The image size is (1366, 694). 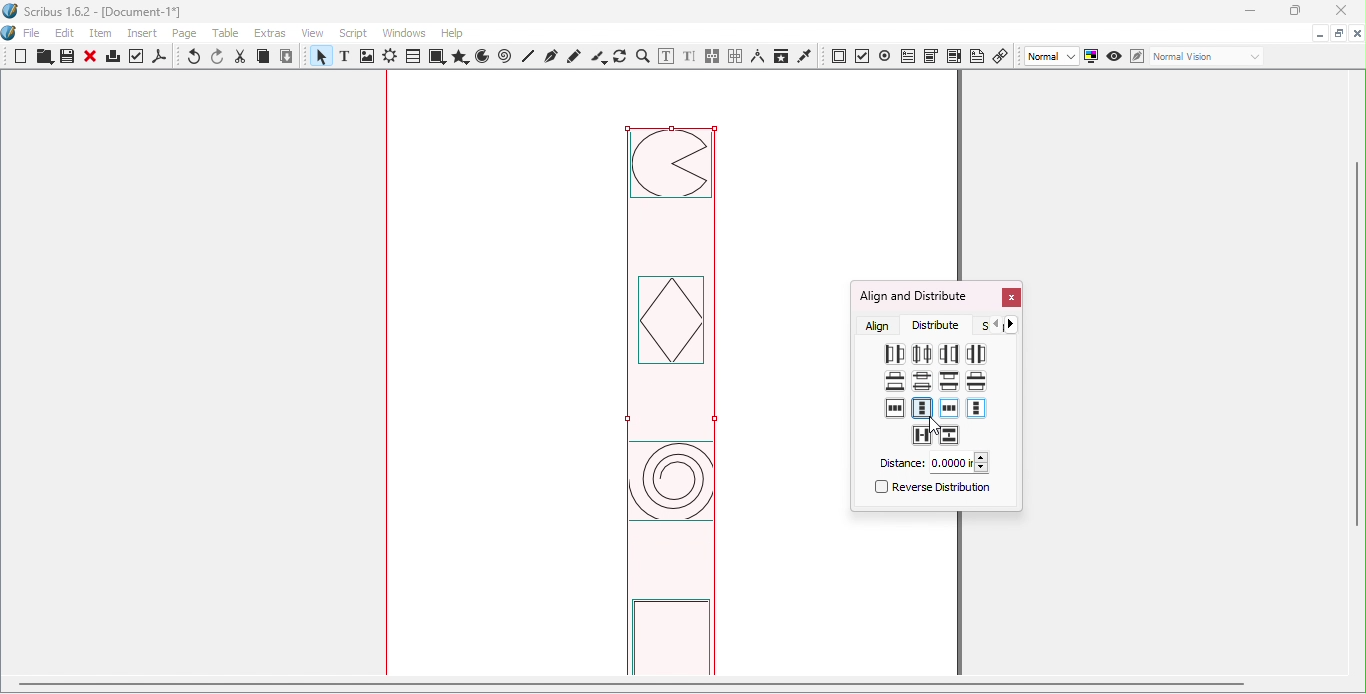 What do you see at coordinates (932, 425) in the screenshot?
I see `cursor` at bounding box center [932, 425].